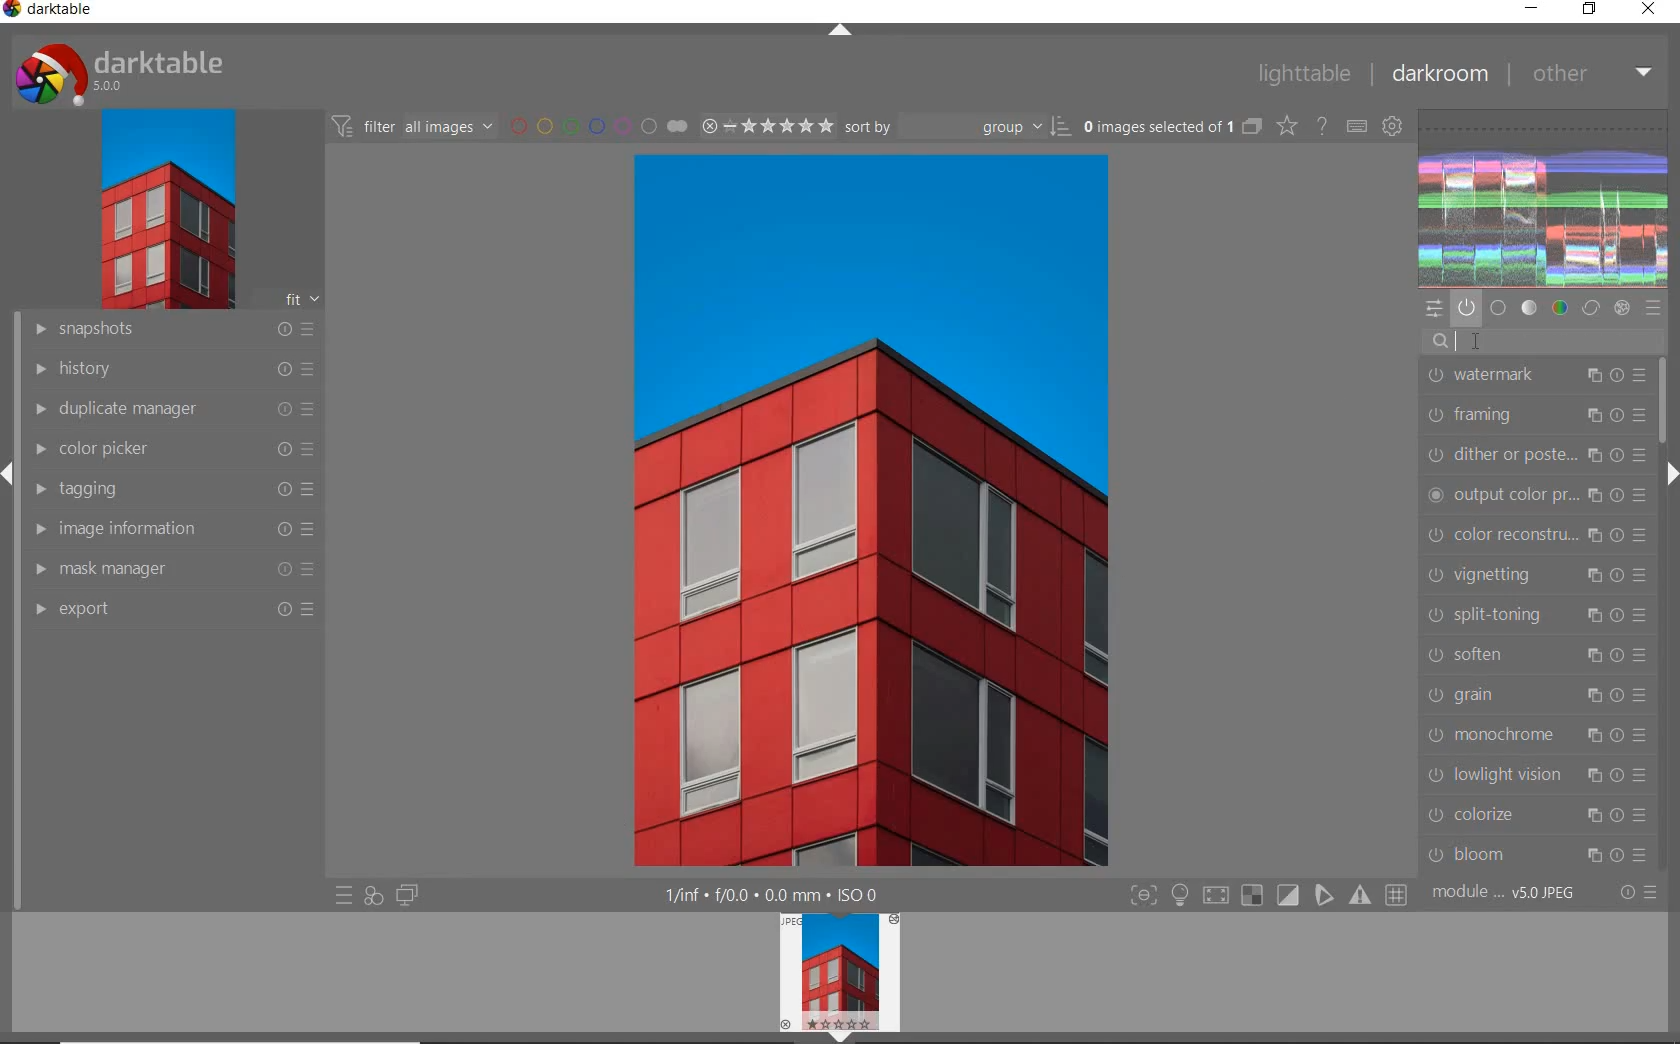 Image resolution: width=1680 pixels, height=1044 pixels. I want to click on output color preset, so click(1536, 497).